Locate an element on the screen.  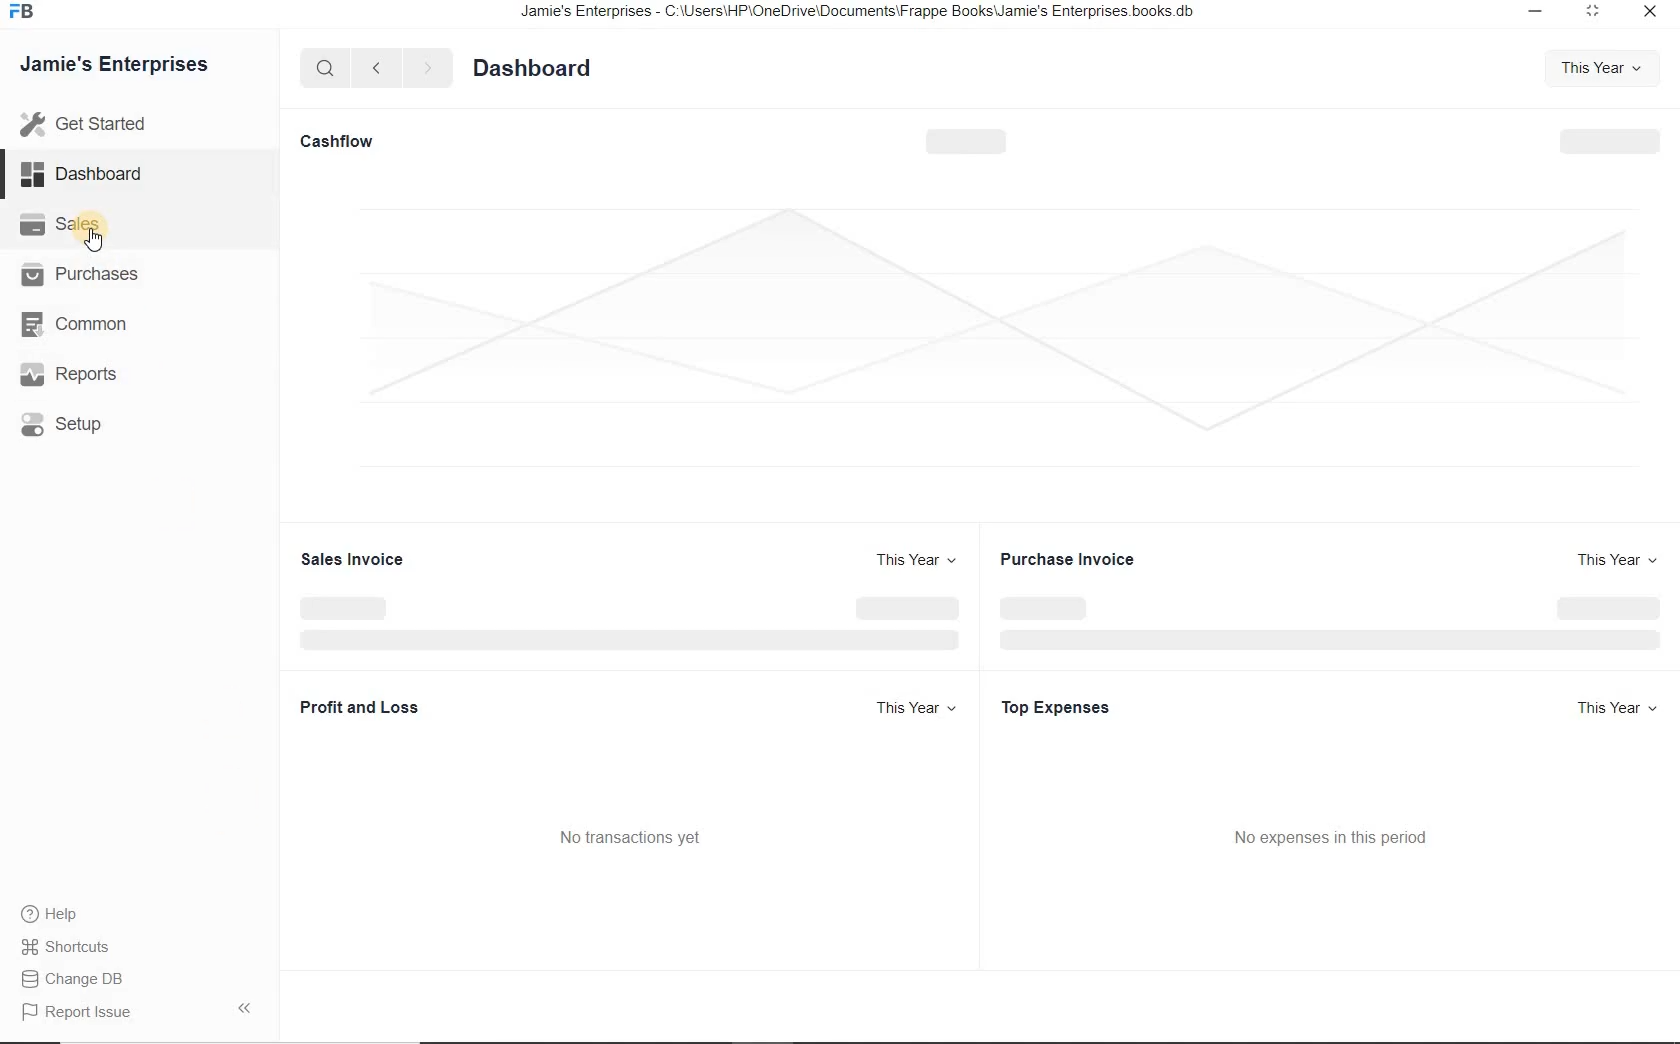
hide is located at coordinates (244, 1008).